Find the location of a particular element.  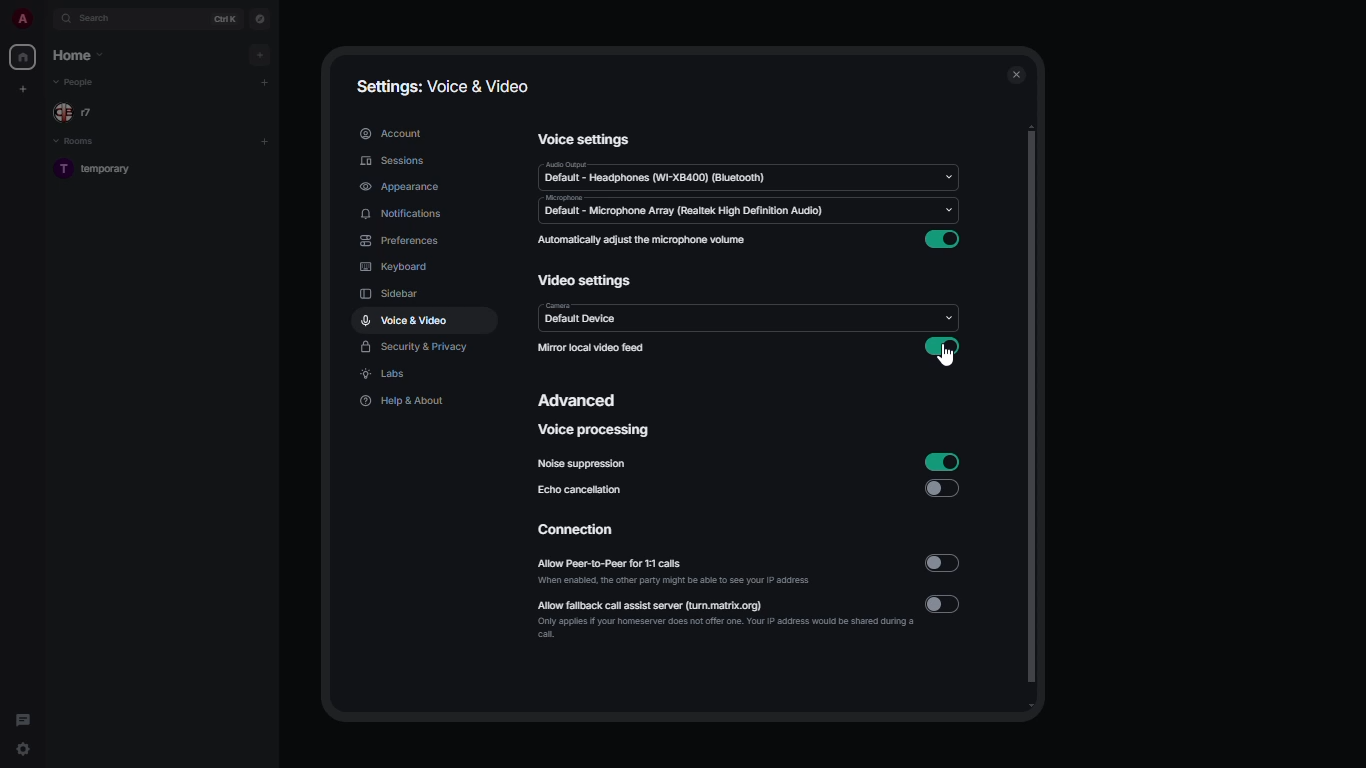

voice & video is located at coordinates (405, 320).